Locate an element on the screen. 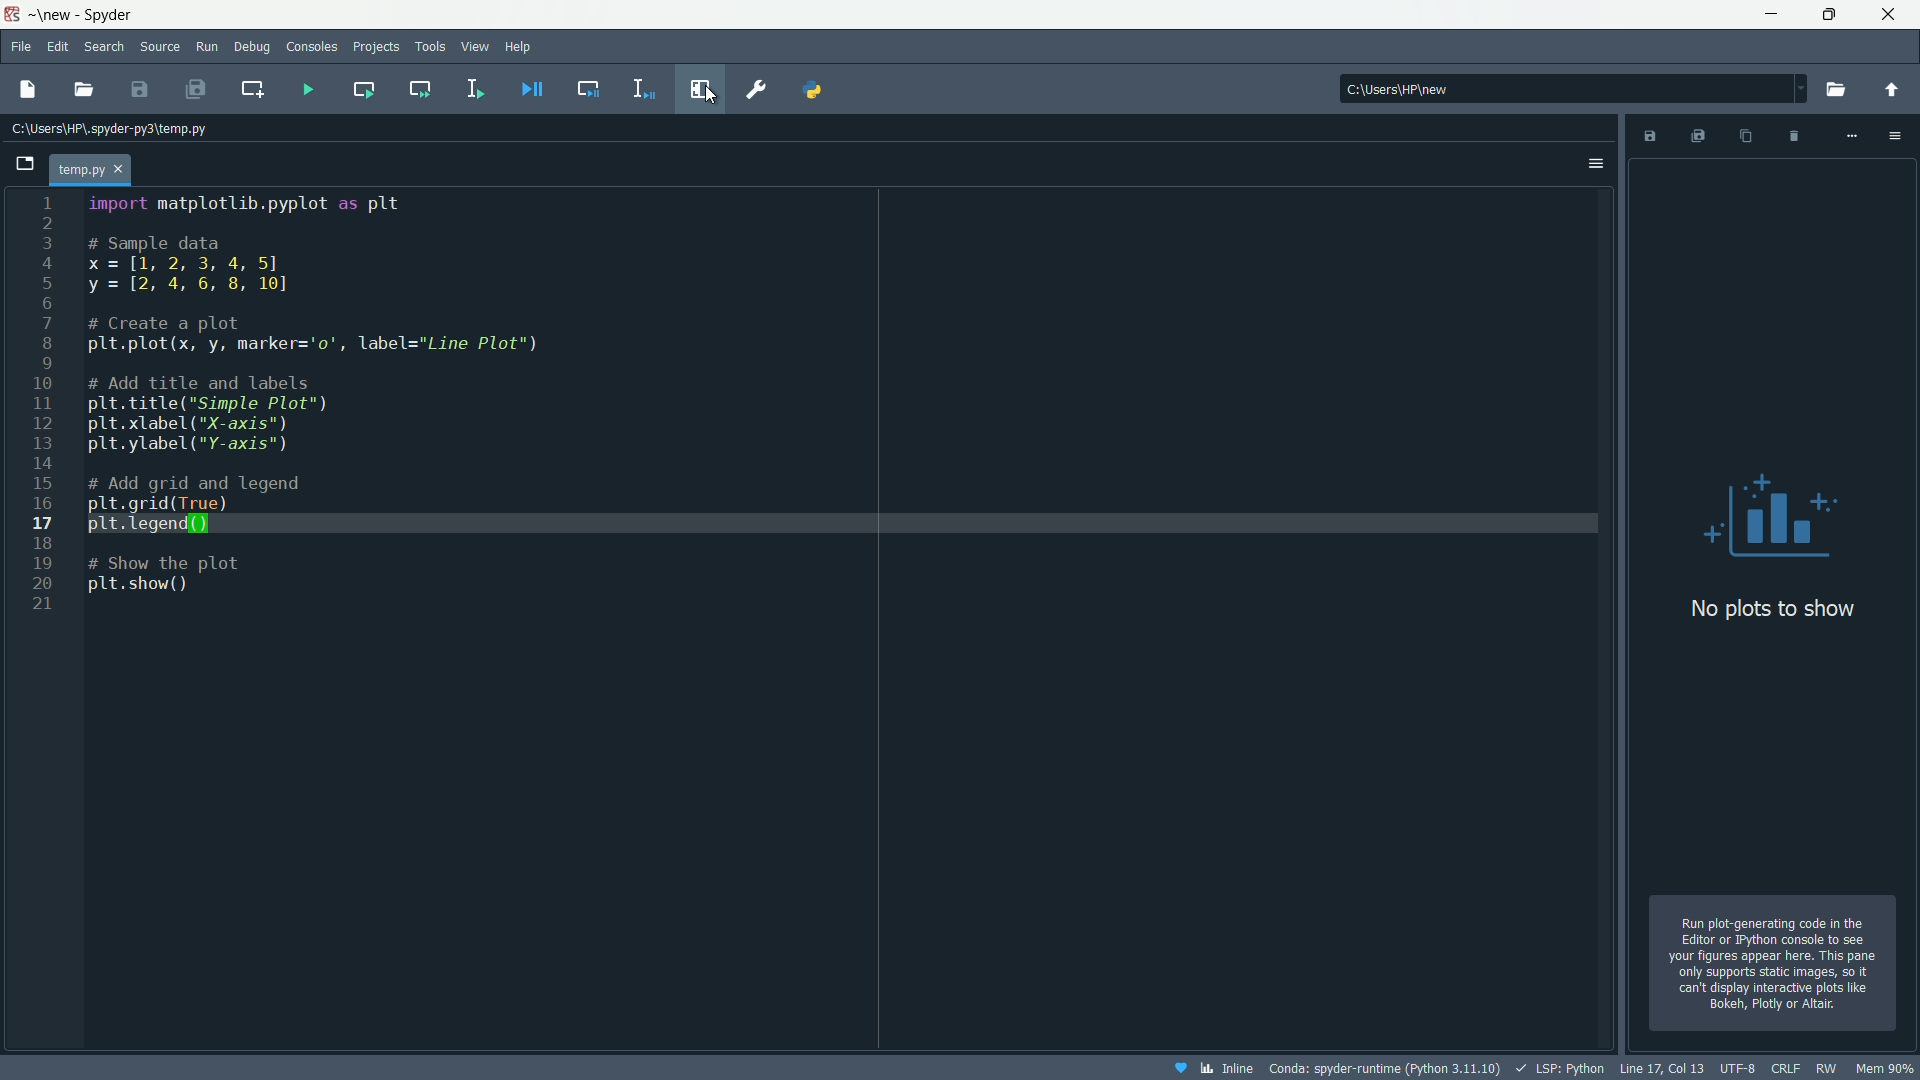 This screenshot has width=1920, height=1080. help is located at coordinates (520, 46).